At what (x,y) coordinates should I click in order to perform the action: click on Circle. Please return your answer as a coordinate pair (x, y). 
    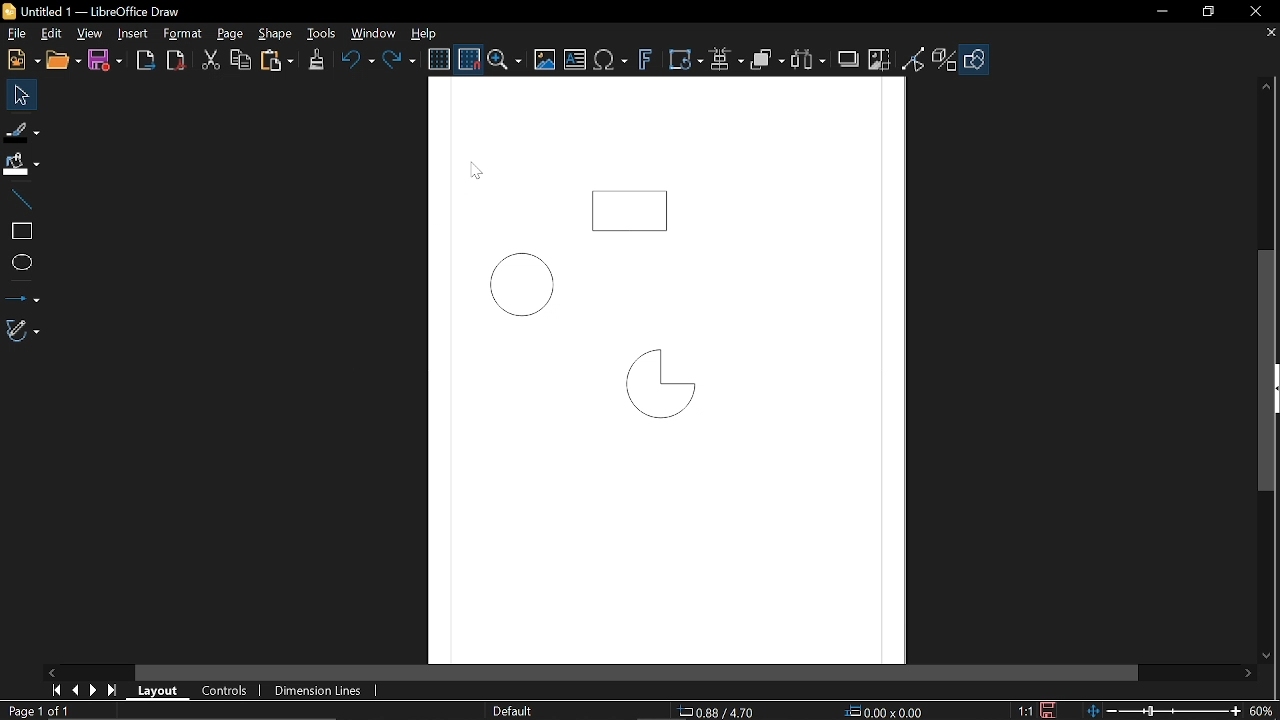
    Looking at the image, I should click on (516, 284).